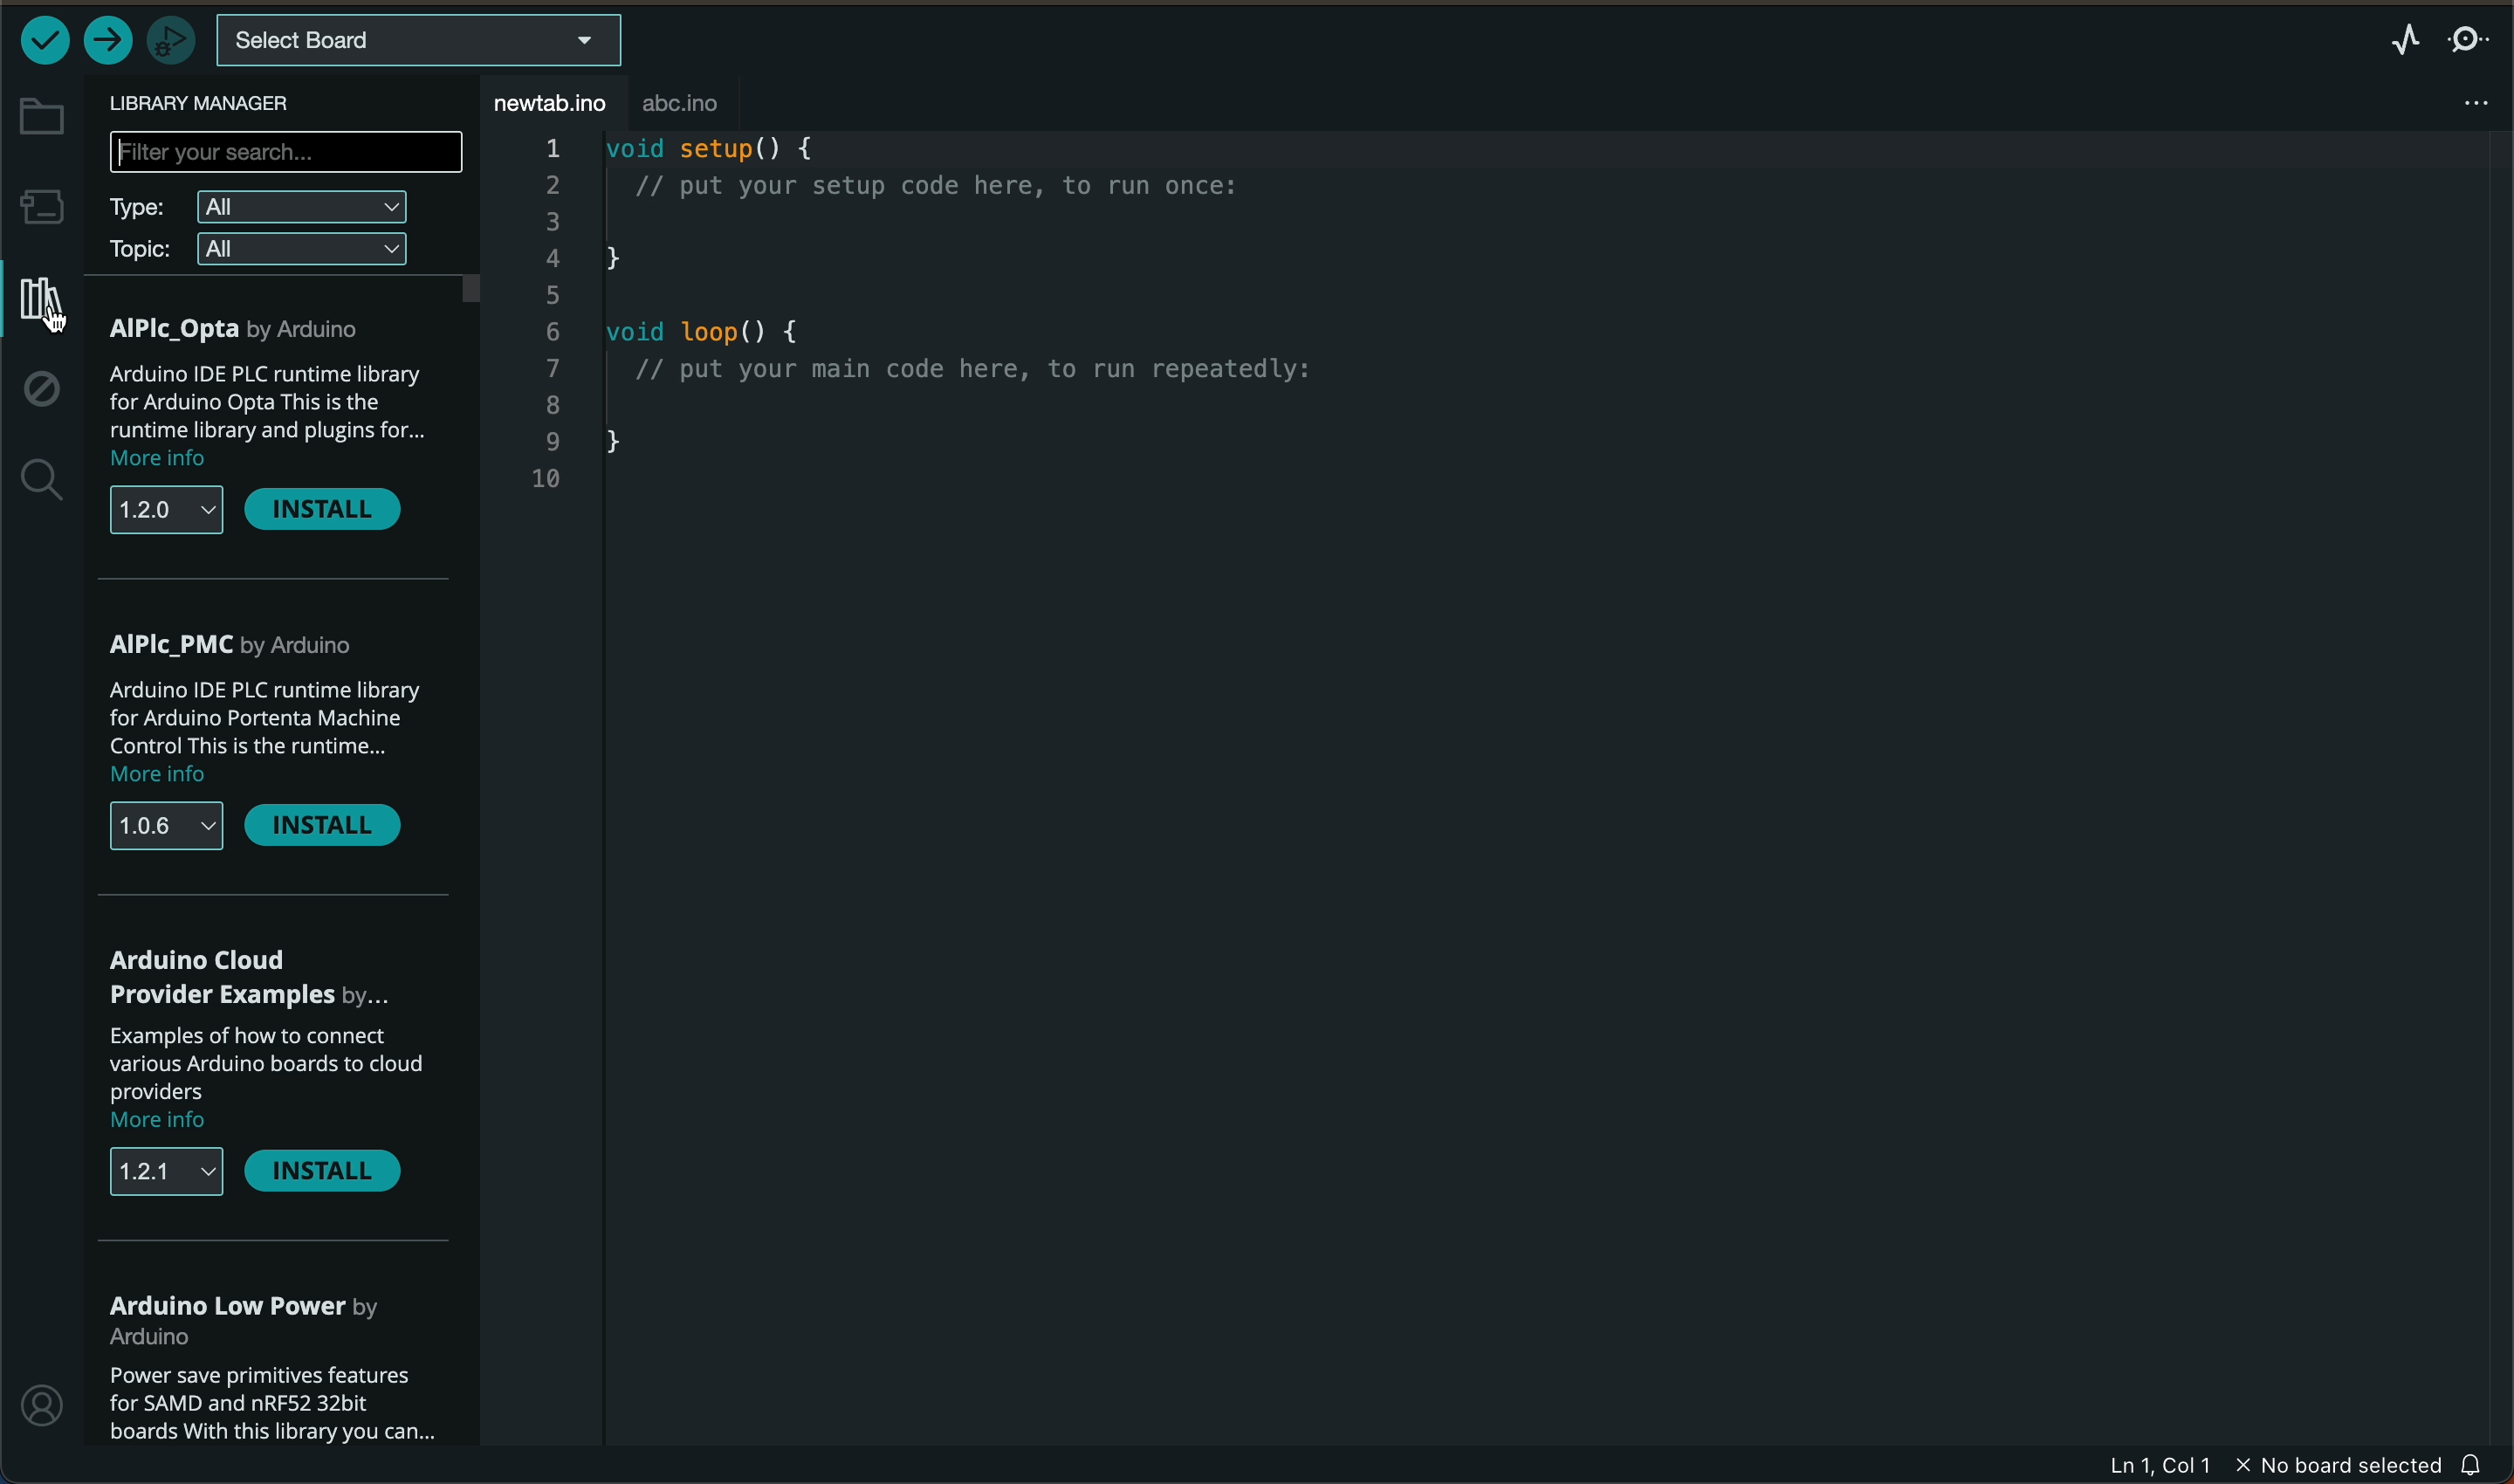 This screenshot has height=1484, width=2514. I want to click on debugger, so click(167, 38).